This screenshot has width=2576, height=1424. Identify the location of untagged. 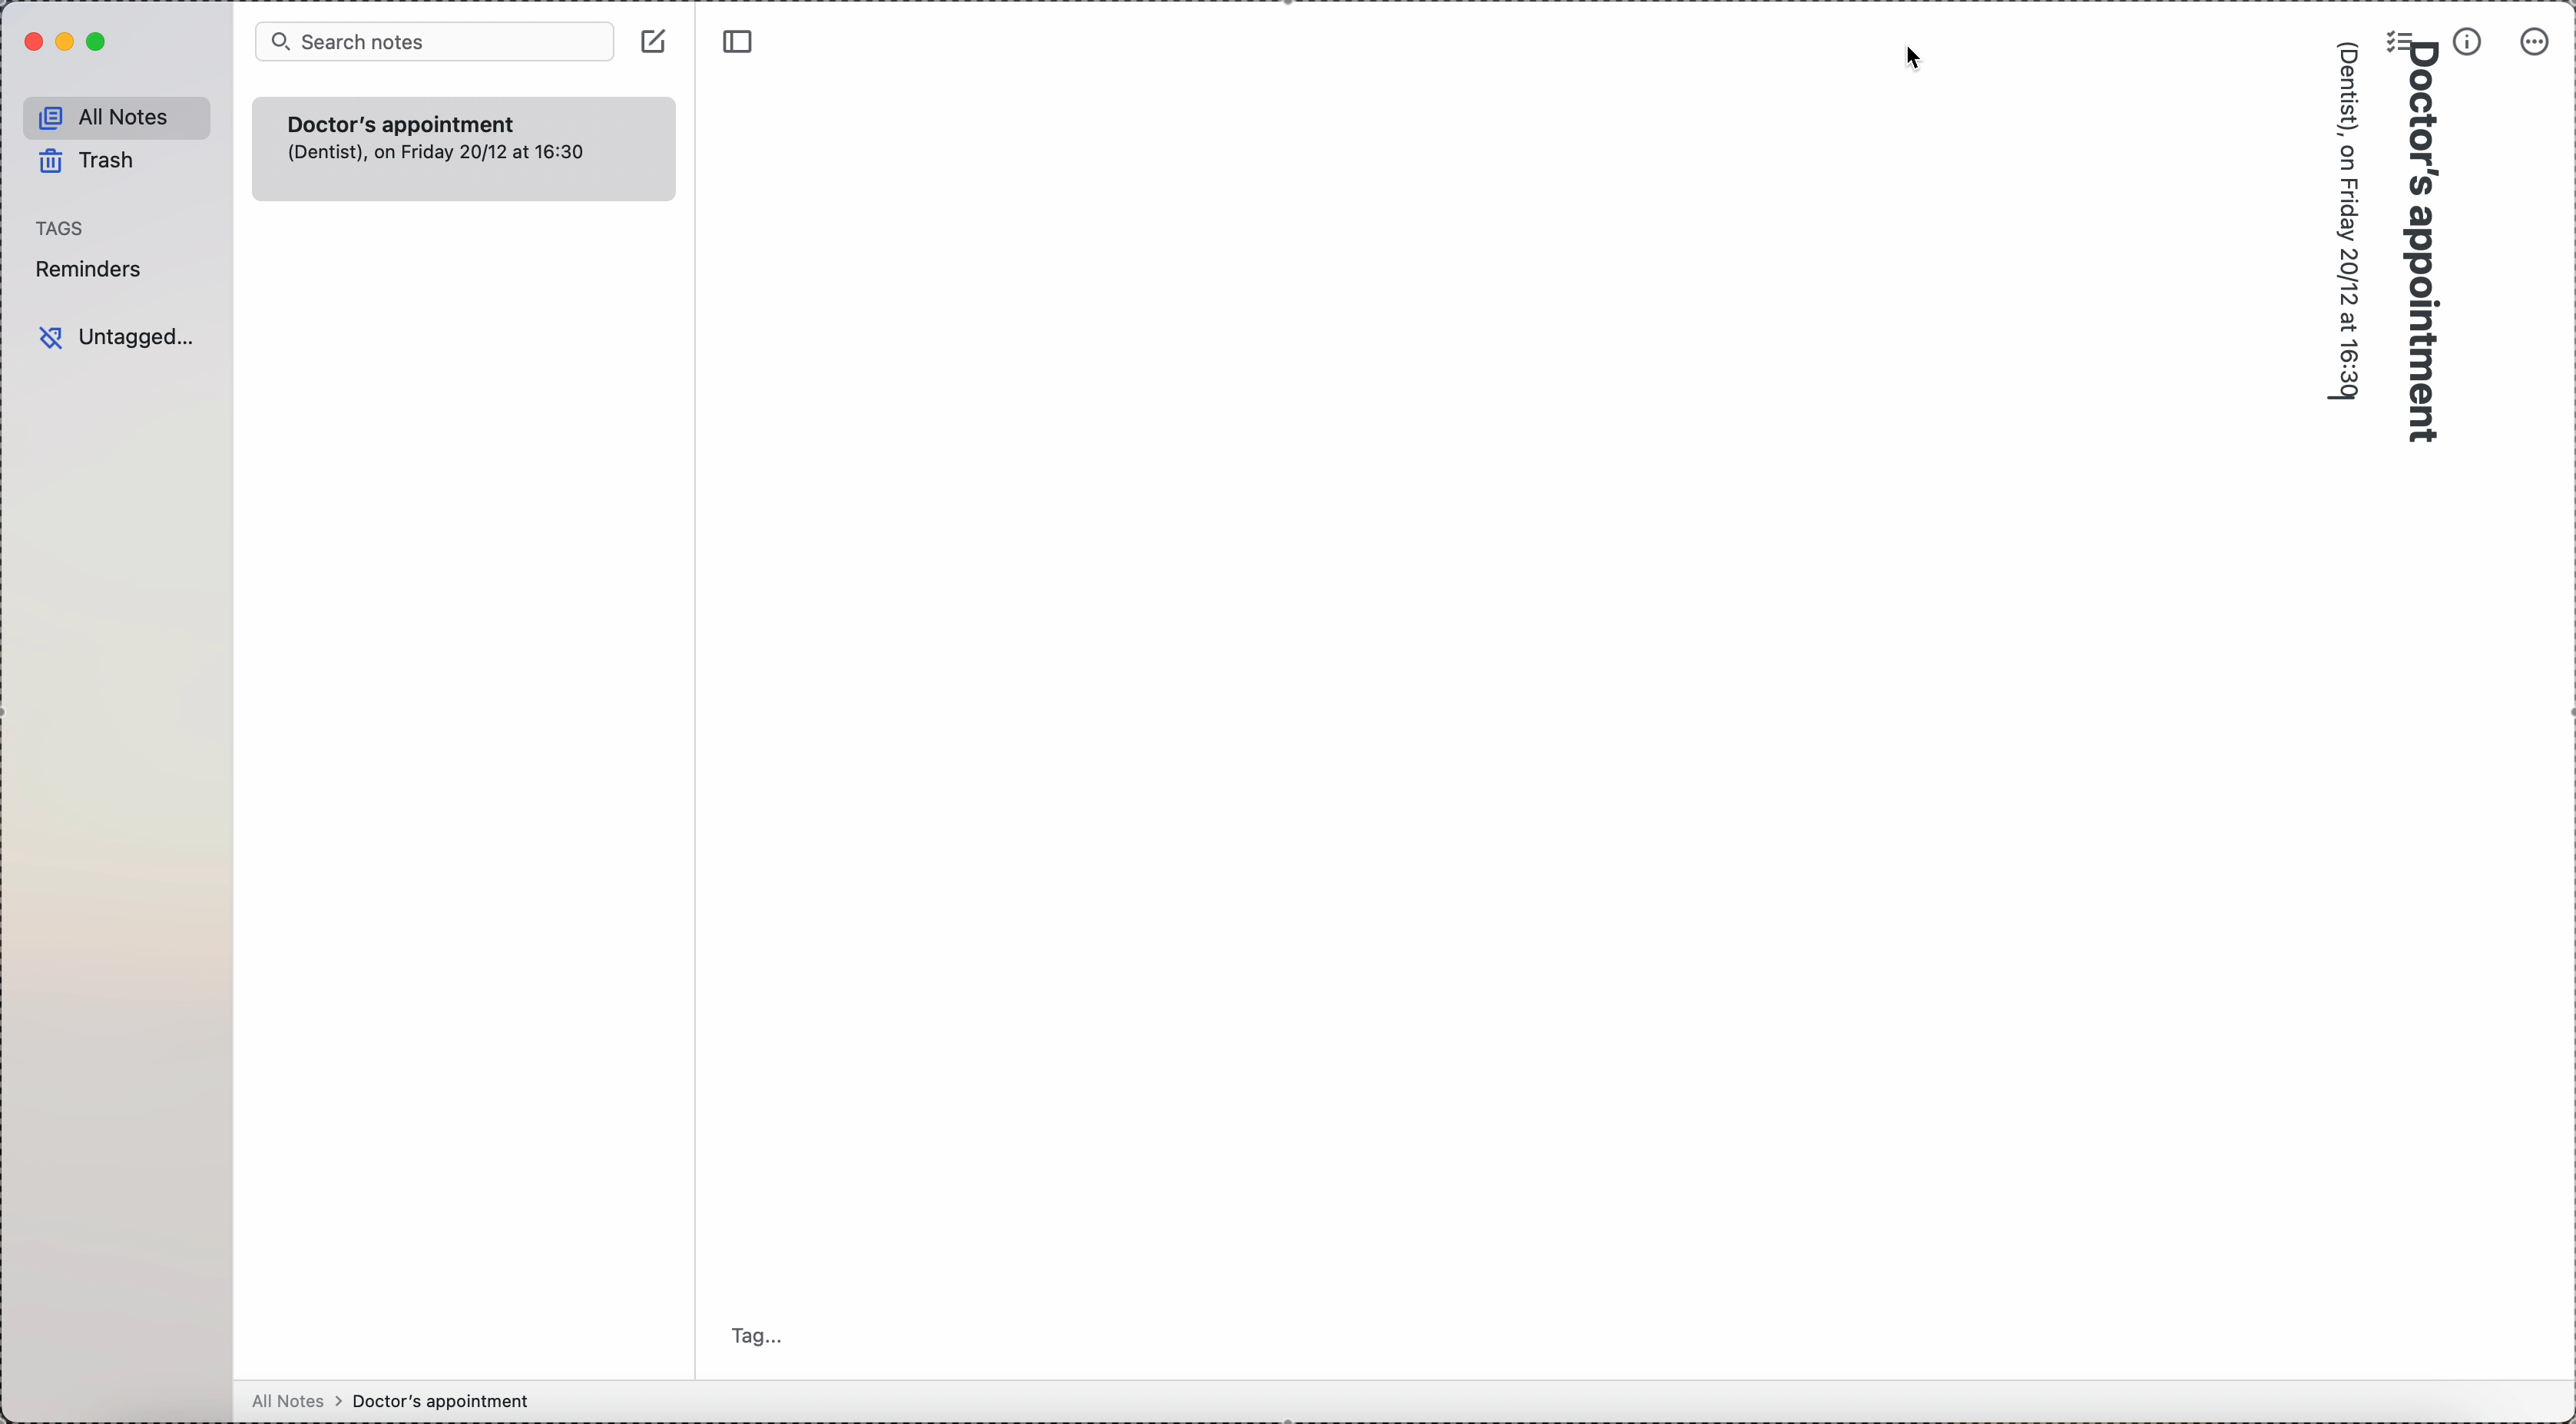
(114, 337).